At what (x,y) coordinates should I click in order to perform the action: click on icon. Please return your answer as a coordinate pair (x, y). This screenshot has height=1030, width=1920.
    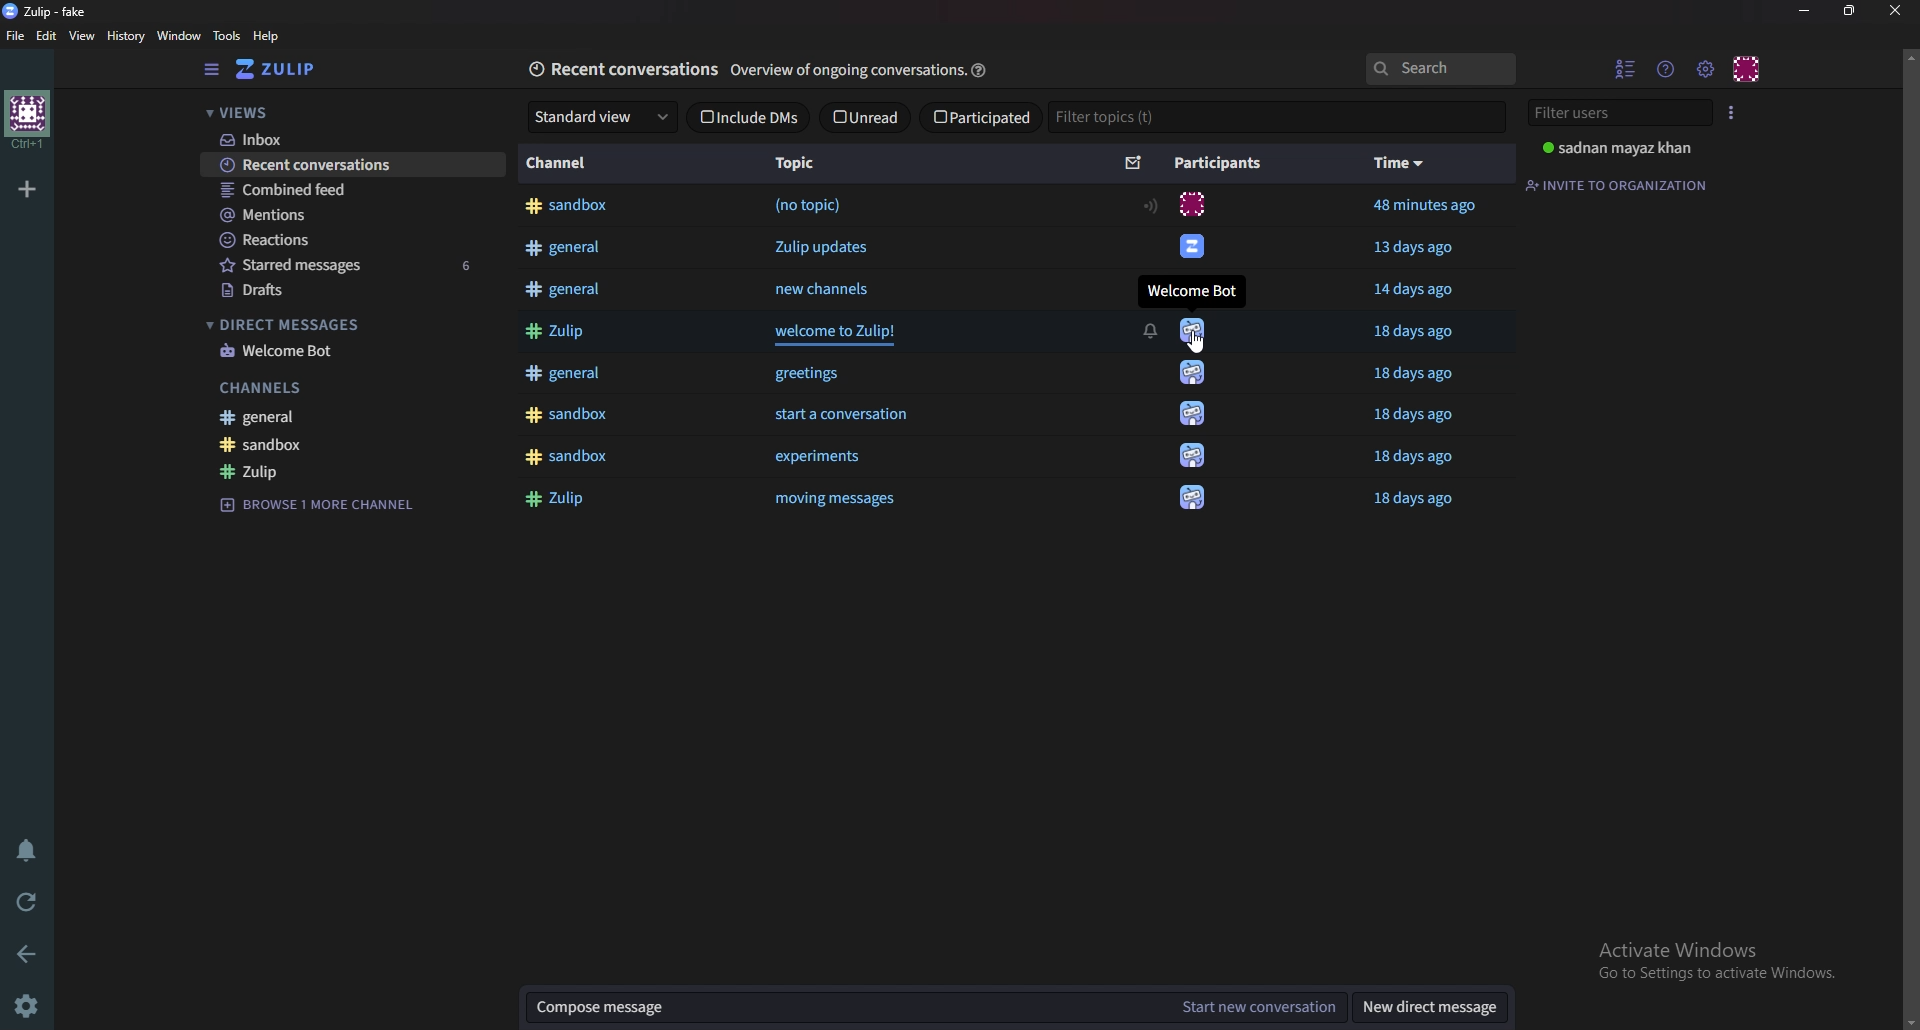
    Looking at the image, I should click on (1193, 454).